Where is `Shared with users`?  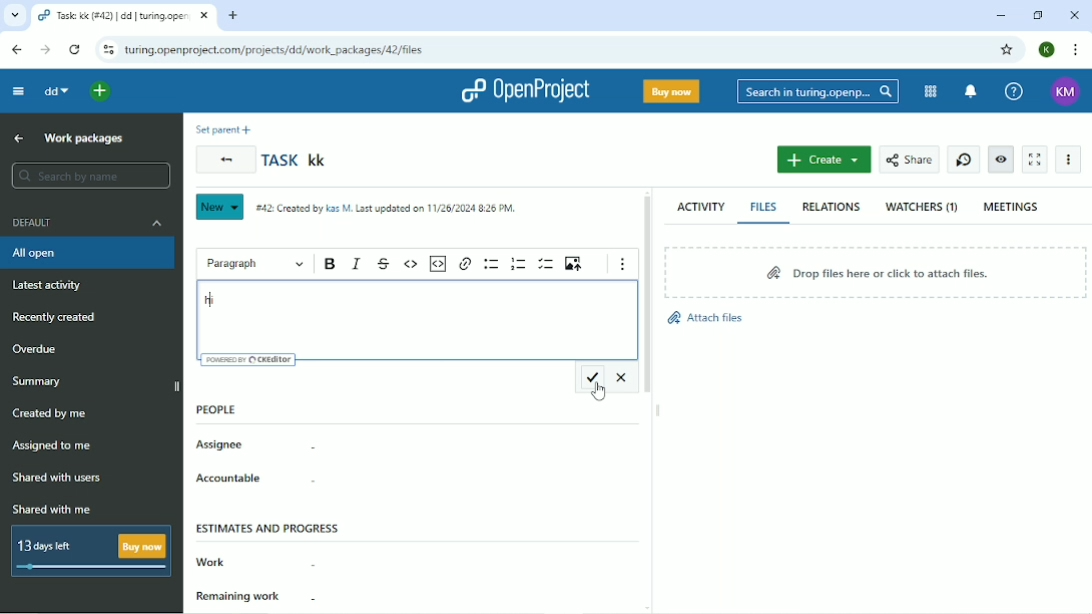
Shared with users is located at coordinates (57, 478).